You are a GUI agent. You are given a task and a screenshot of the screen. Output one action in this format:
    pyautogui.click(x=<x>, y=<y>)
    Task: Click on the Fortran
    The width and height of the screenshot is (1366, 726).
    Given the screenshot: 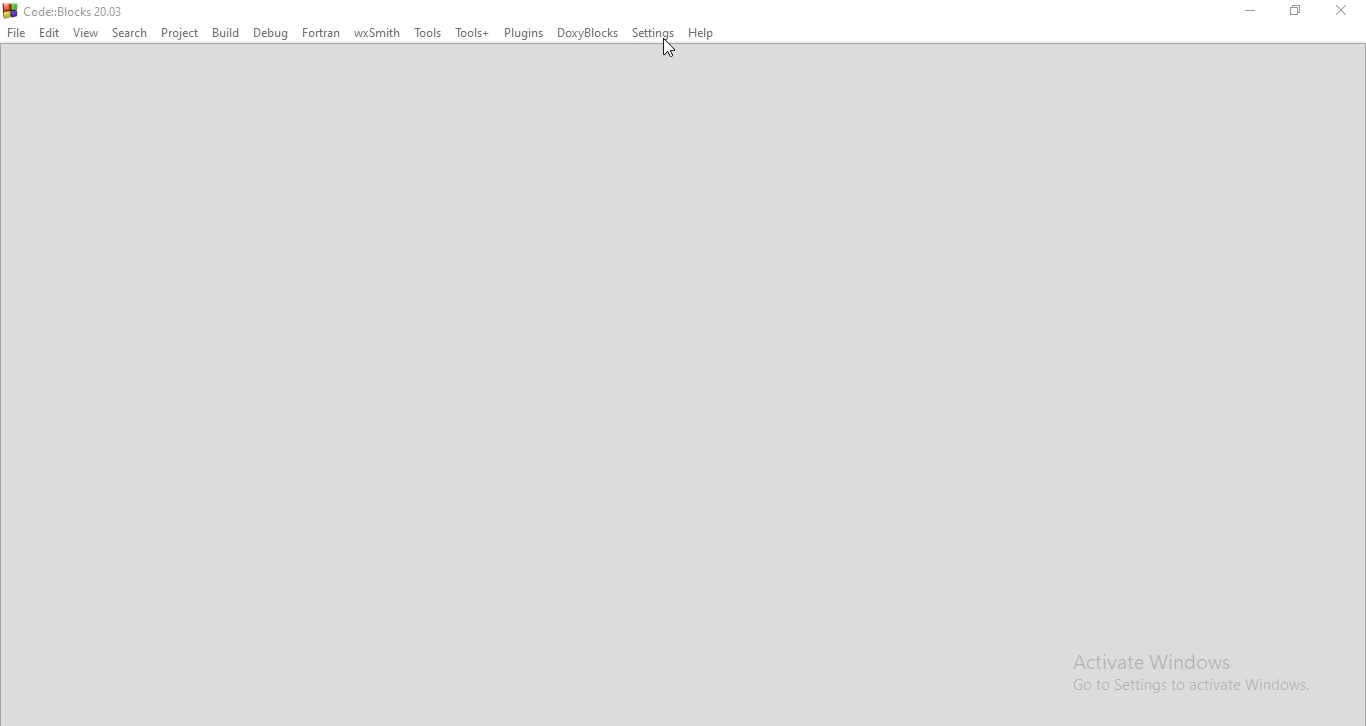 What is the action you would take?
    pyautogui.click(x=319, y=33)
    